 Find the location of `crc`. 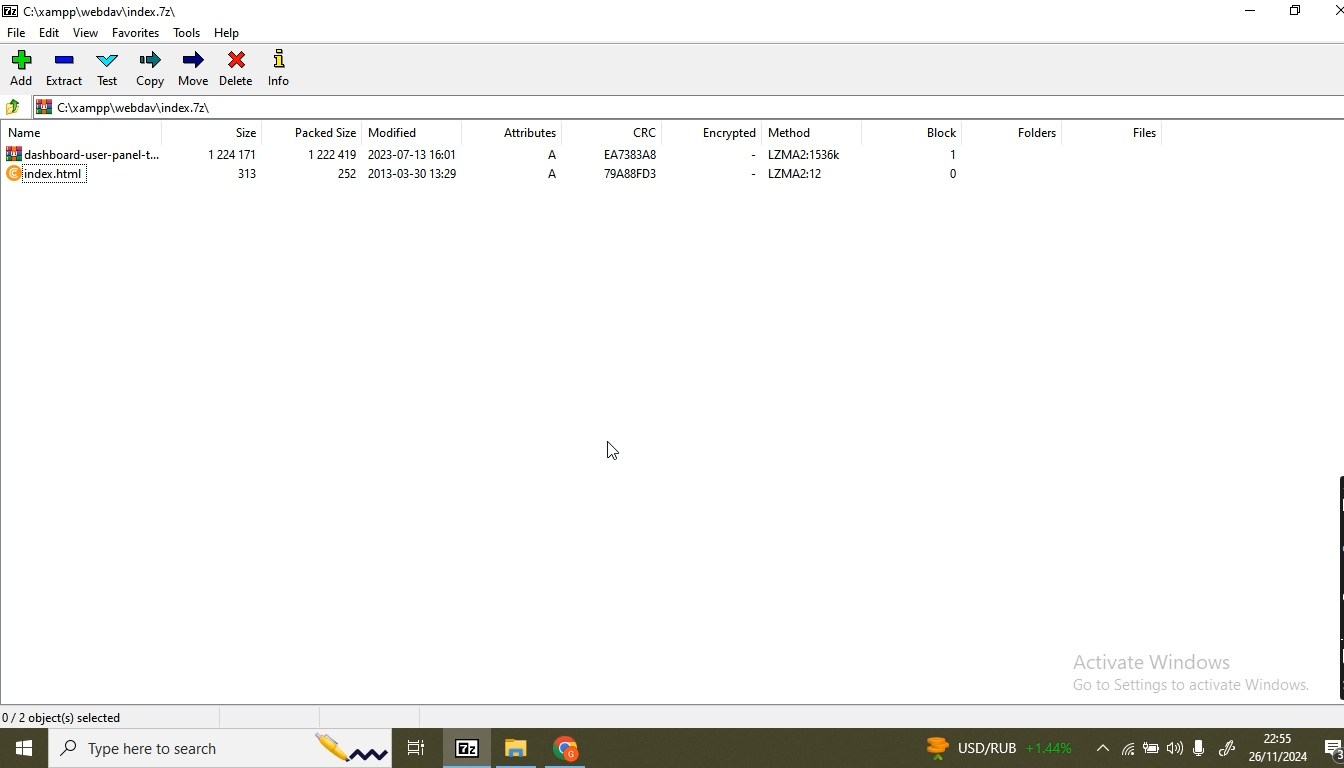

crc is located at coordinates (645, 133).